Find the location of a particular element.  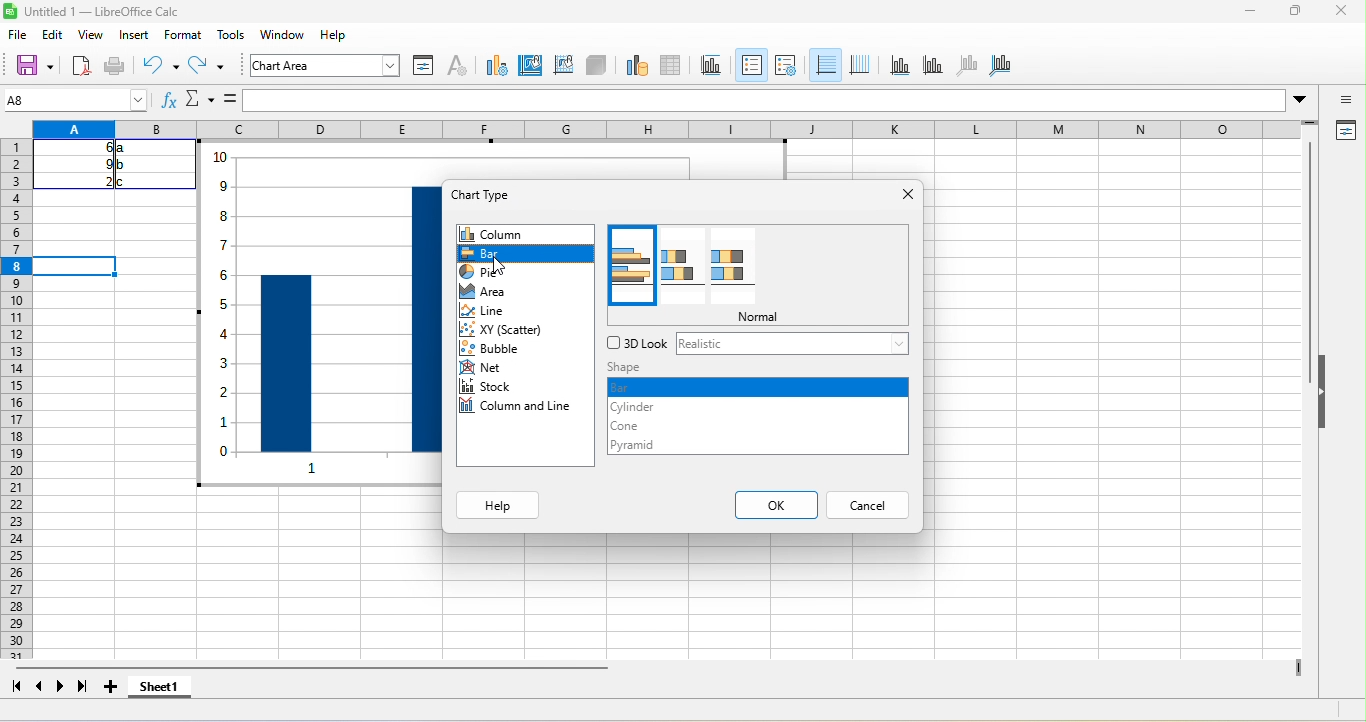

All axes is located at coordinates (1004, 66).